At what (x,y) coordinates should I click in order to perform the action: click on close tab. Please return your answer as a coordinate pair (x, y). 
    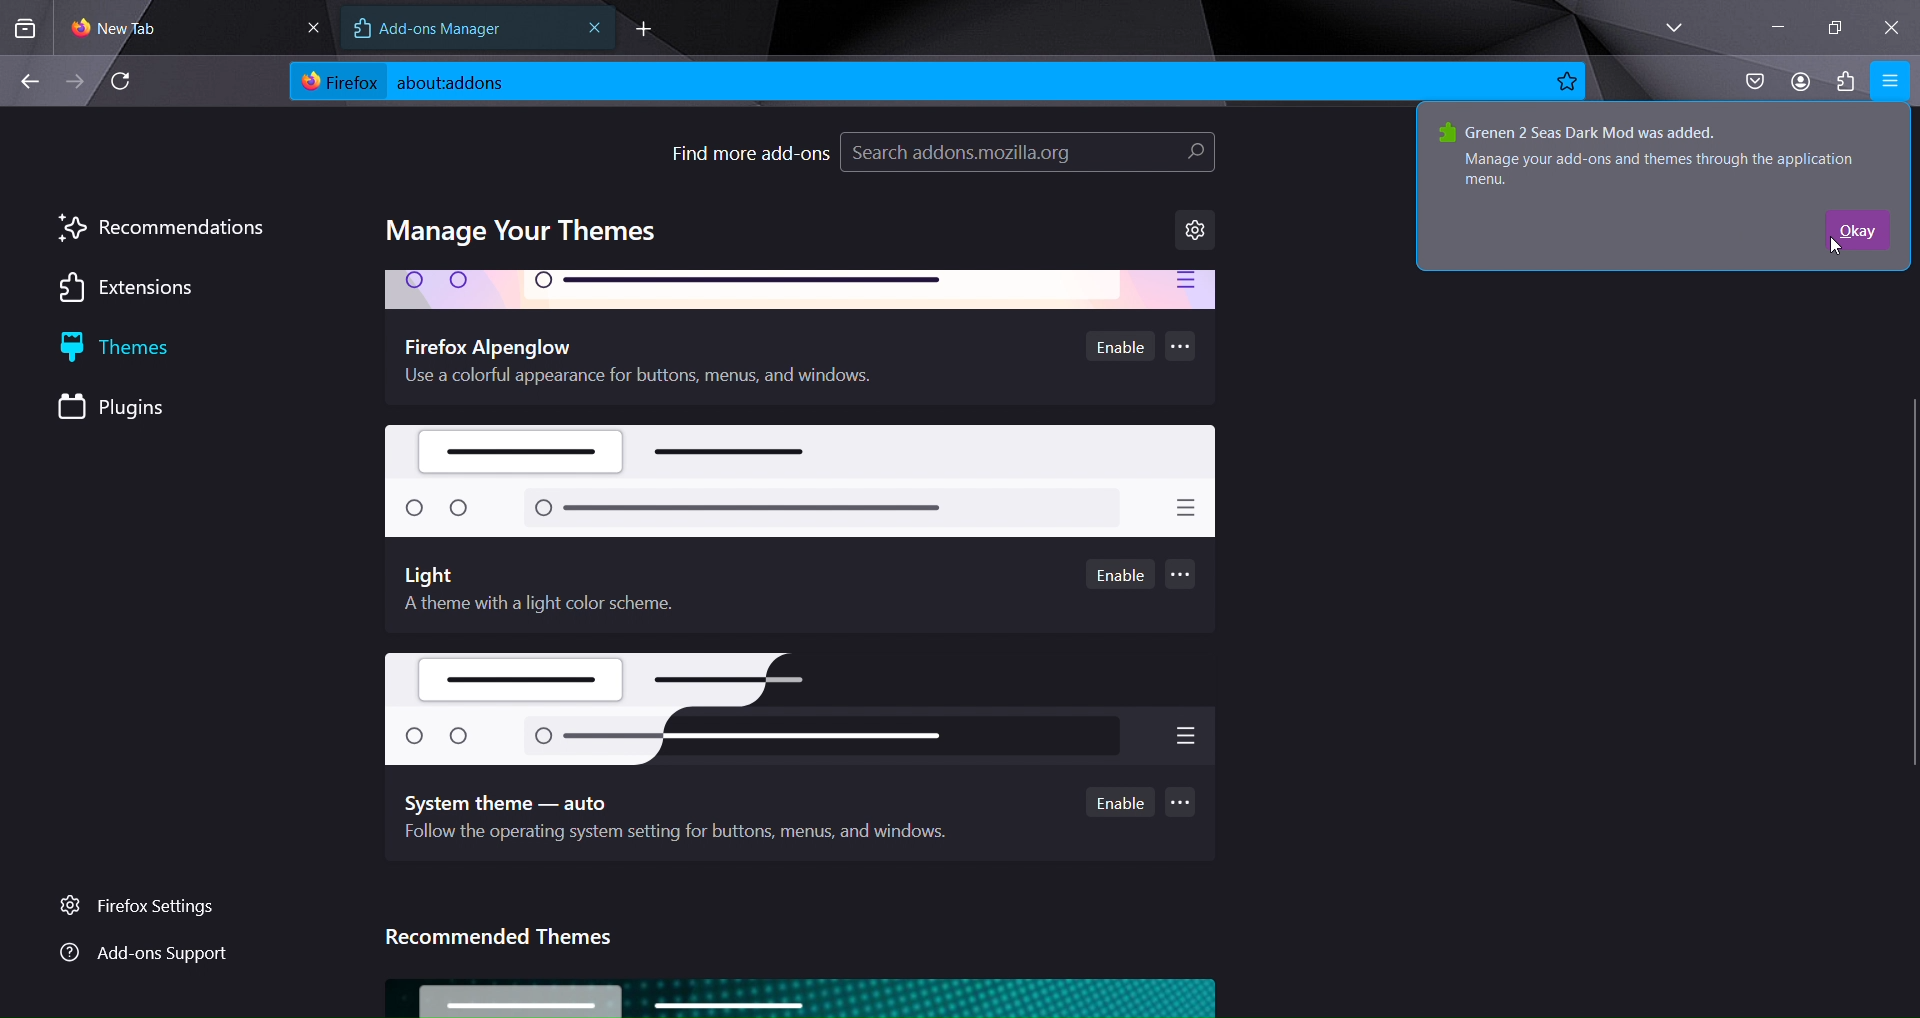
    Looking at the image, I should click on (595, 28).